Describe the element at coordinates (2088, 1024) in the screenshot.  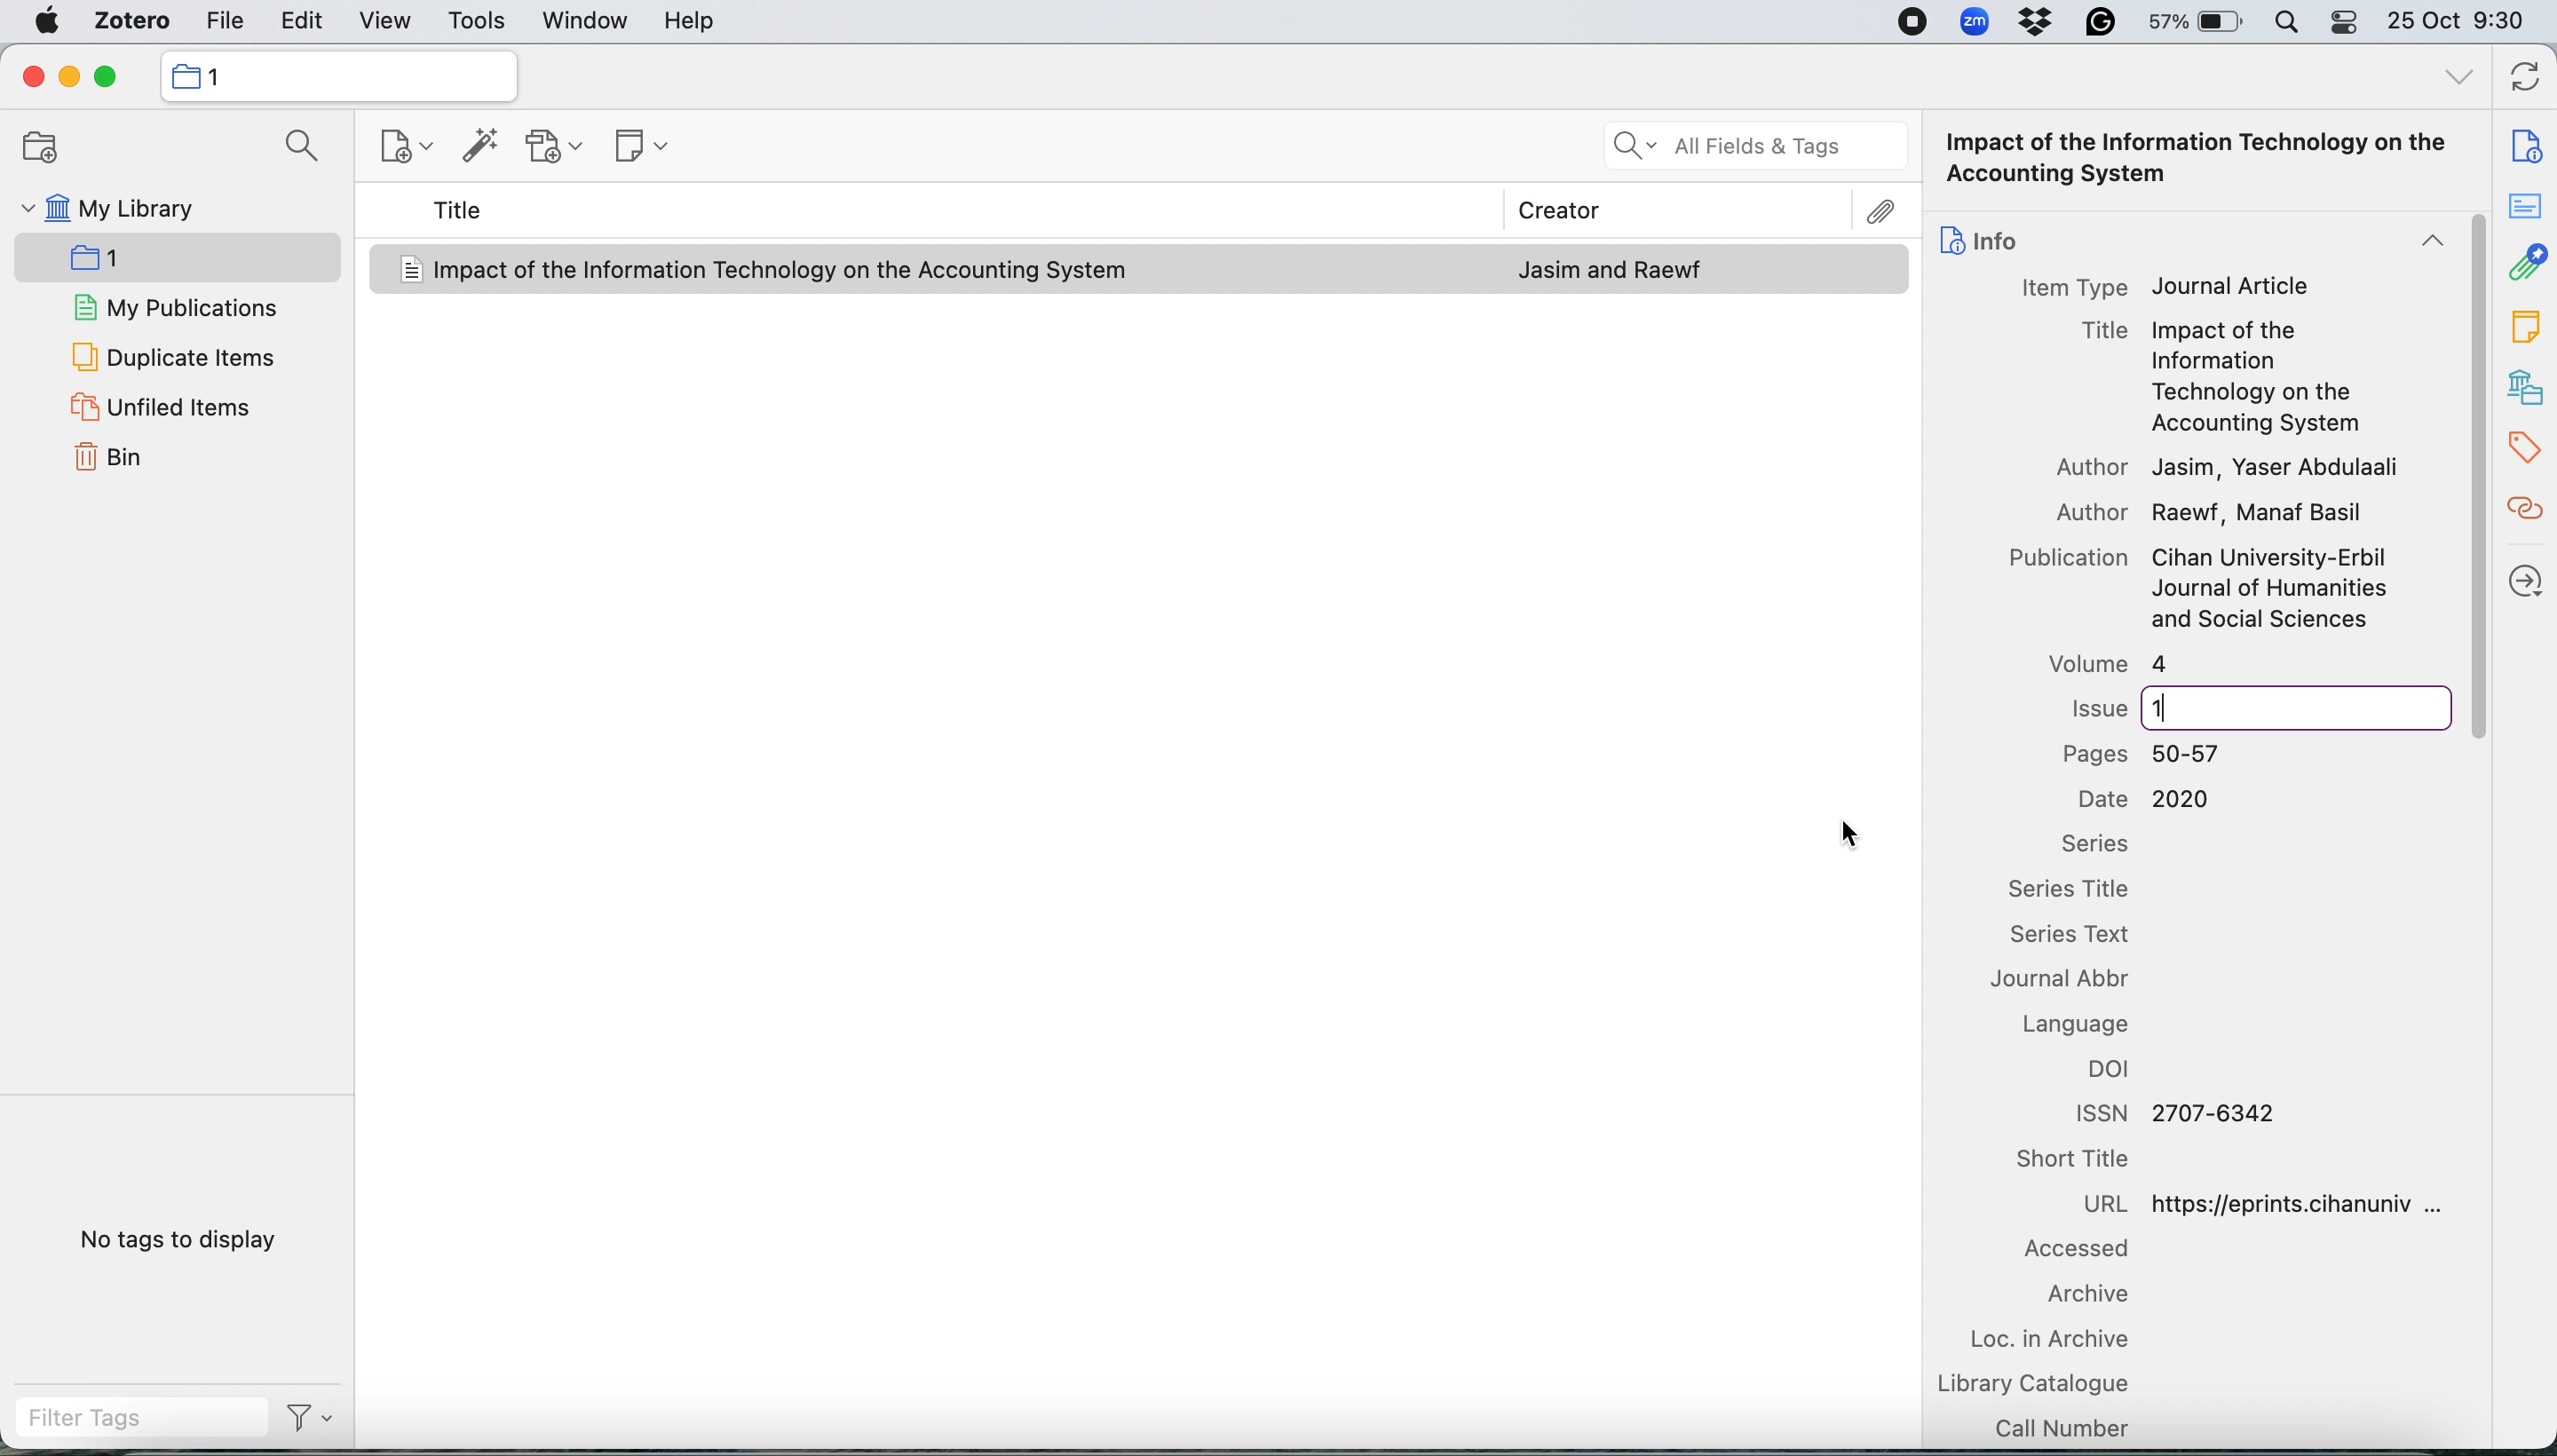
I see `language` at that location.